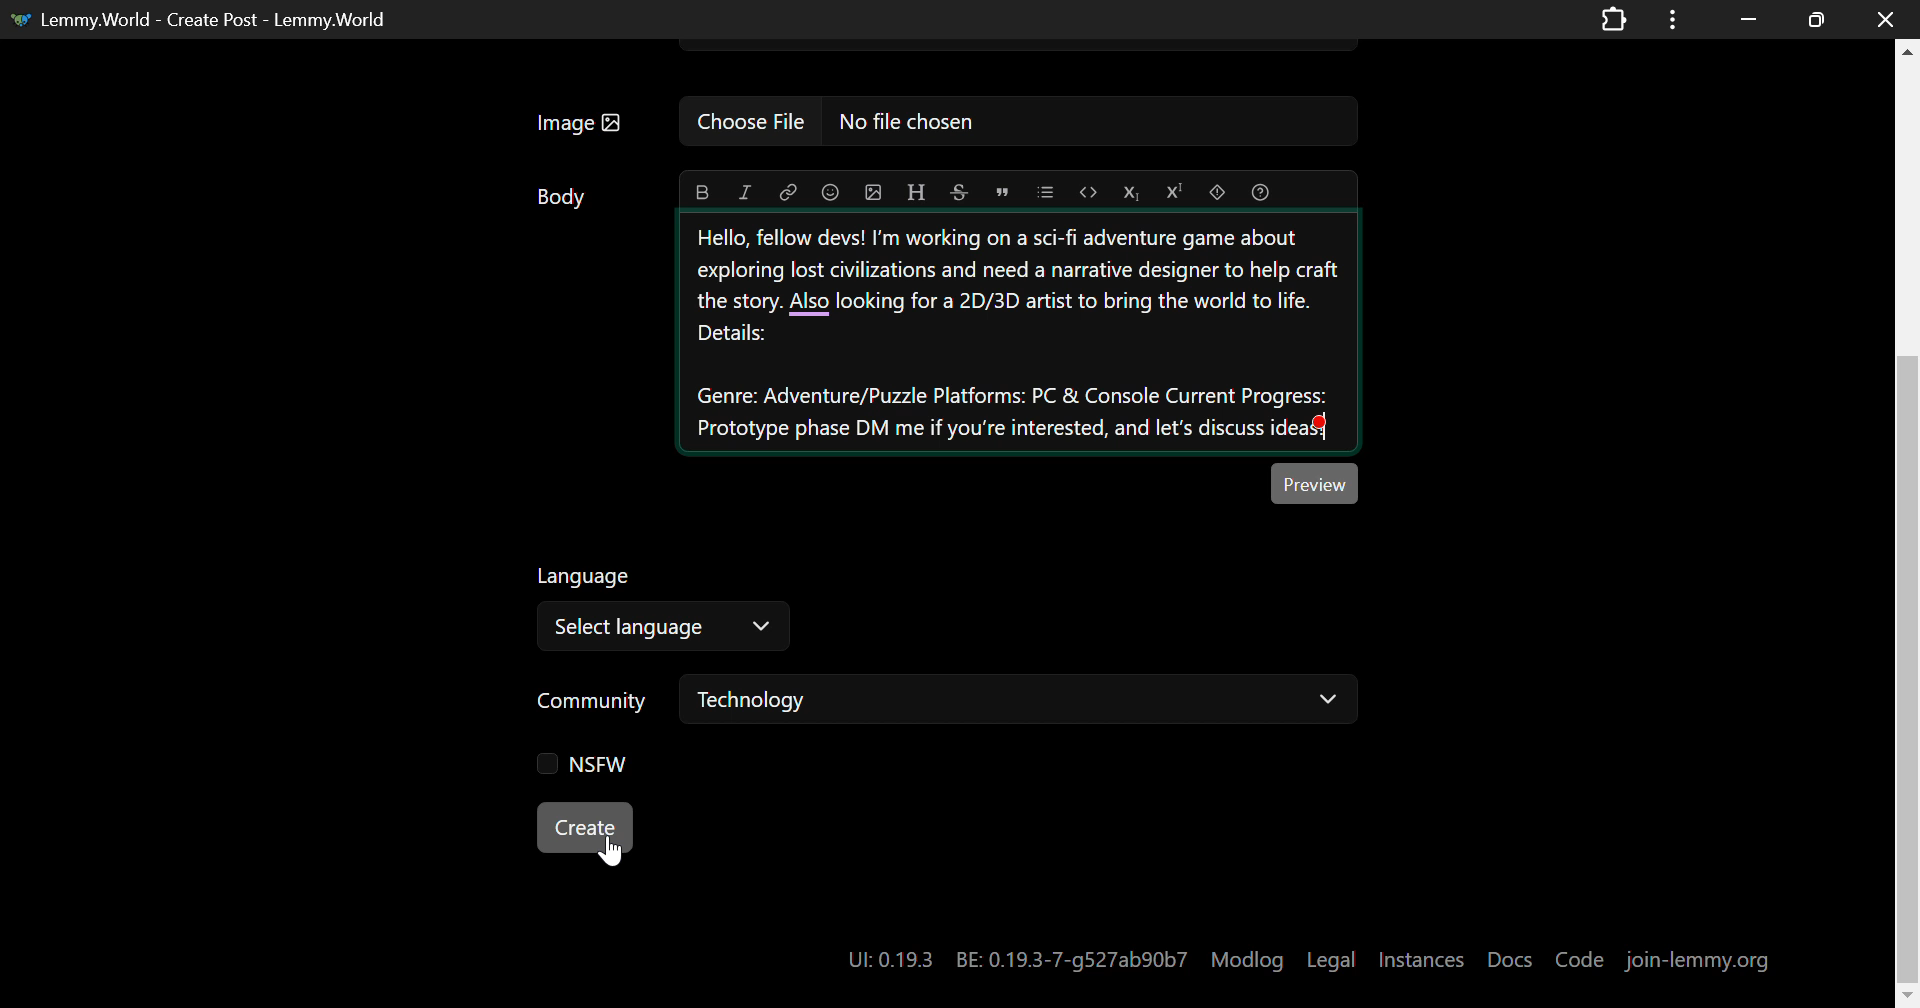  Describe the element at coordinates (1675, 19) in the screenshot. I see `Application Menu` at that location.